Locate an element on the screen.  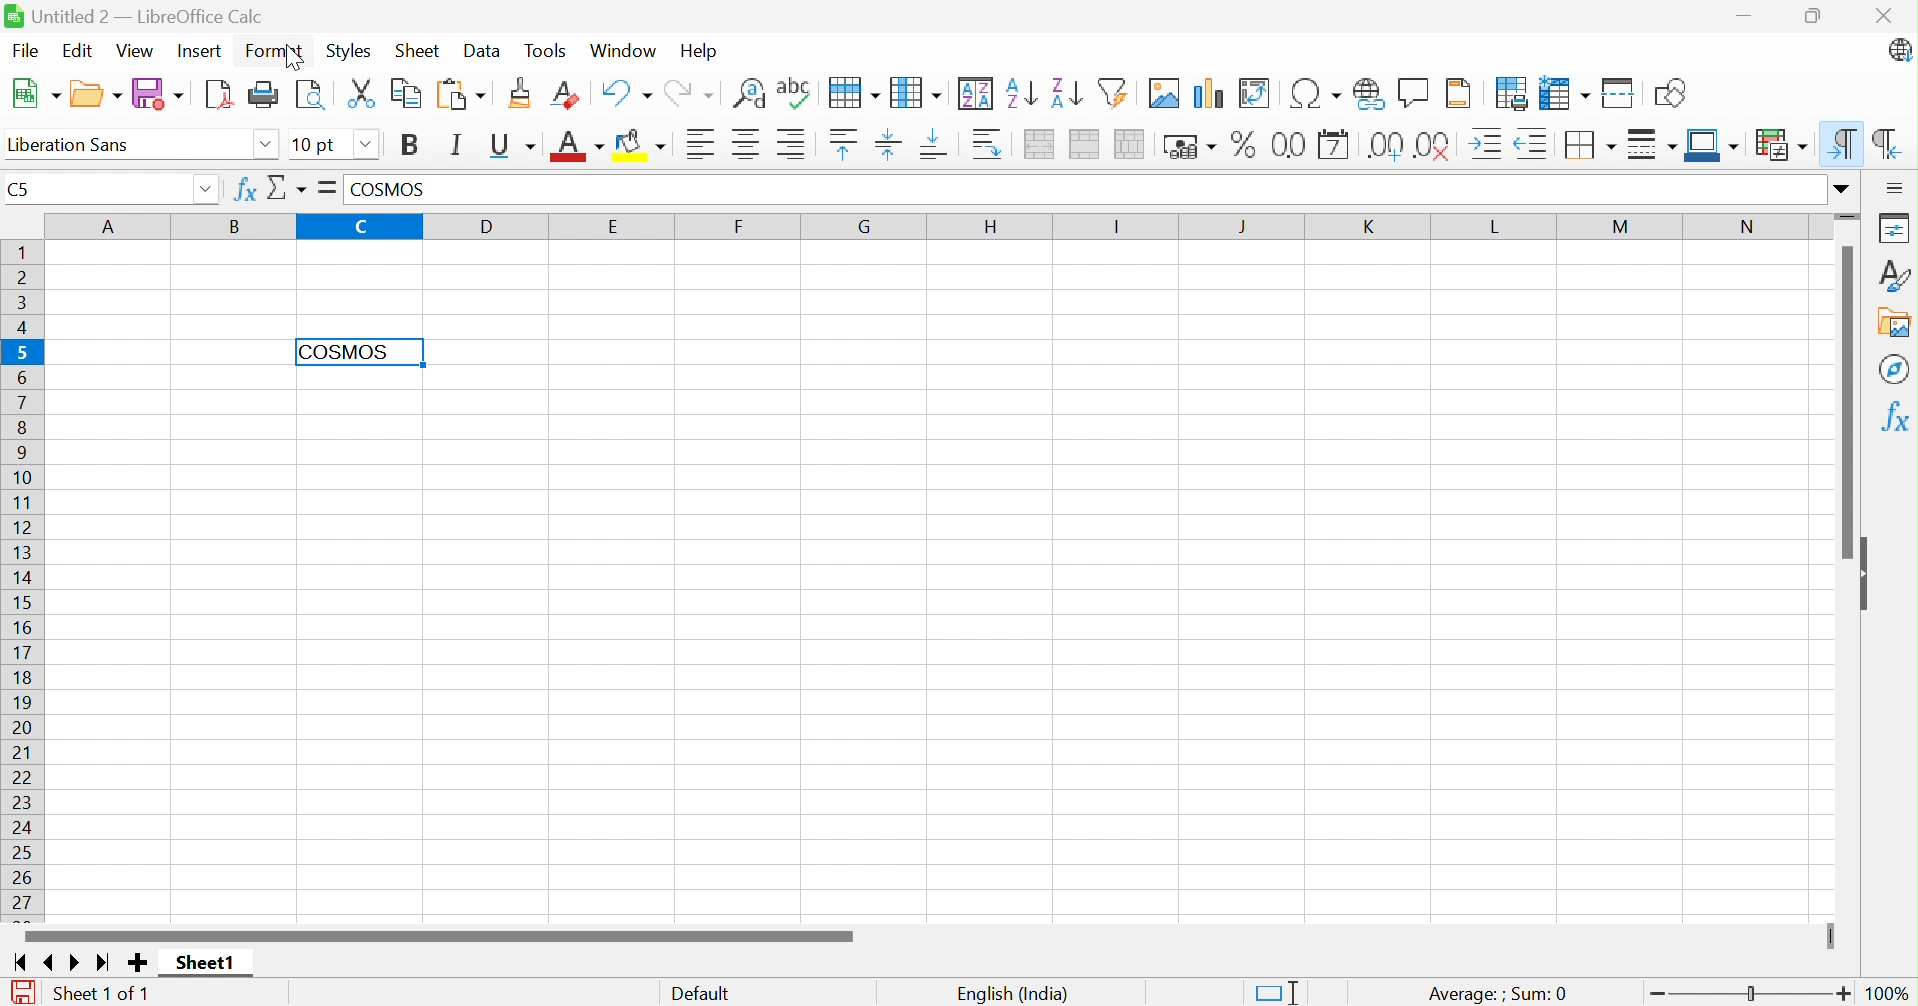
Scroll to next page is located at coordinates (80, 961).